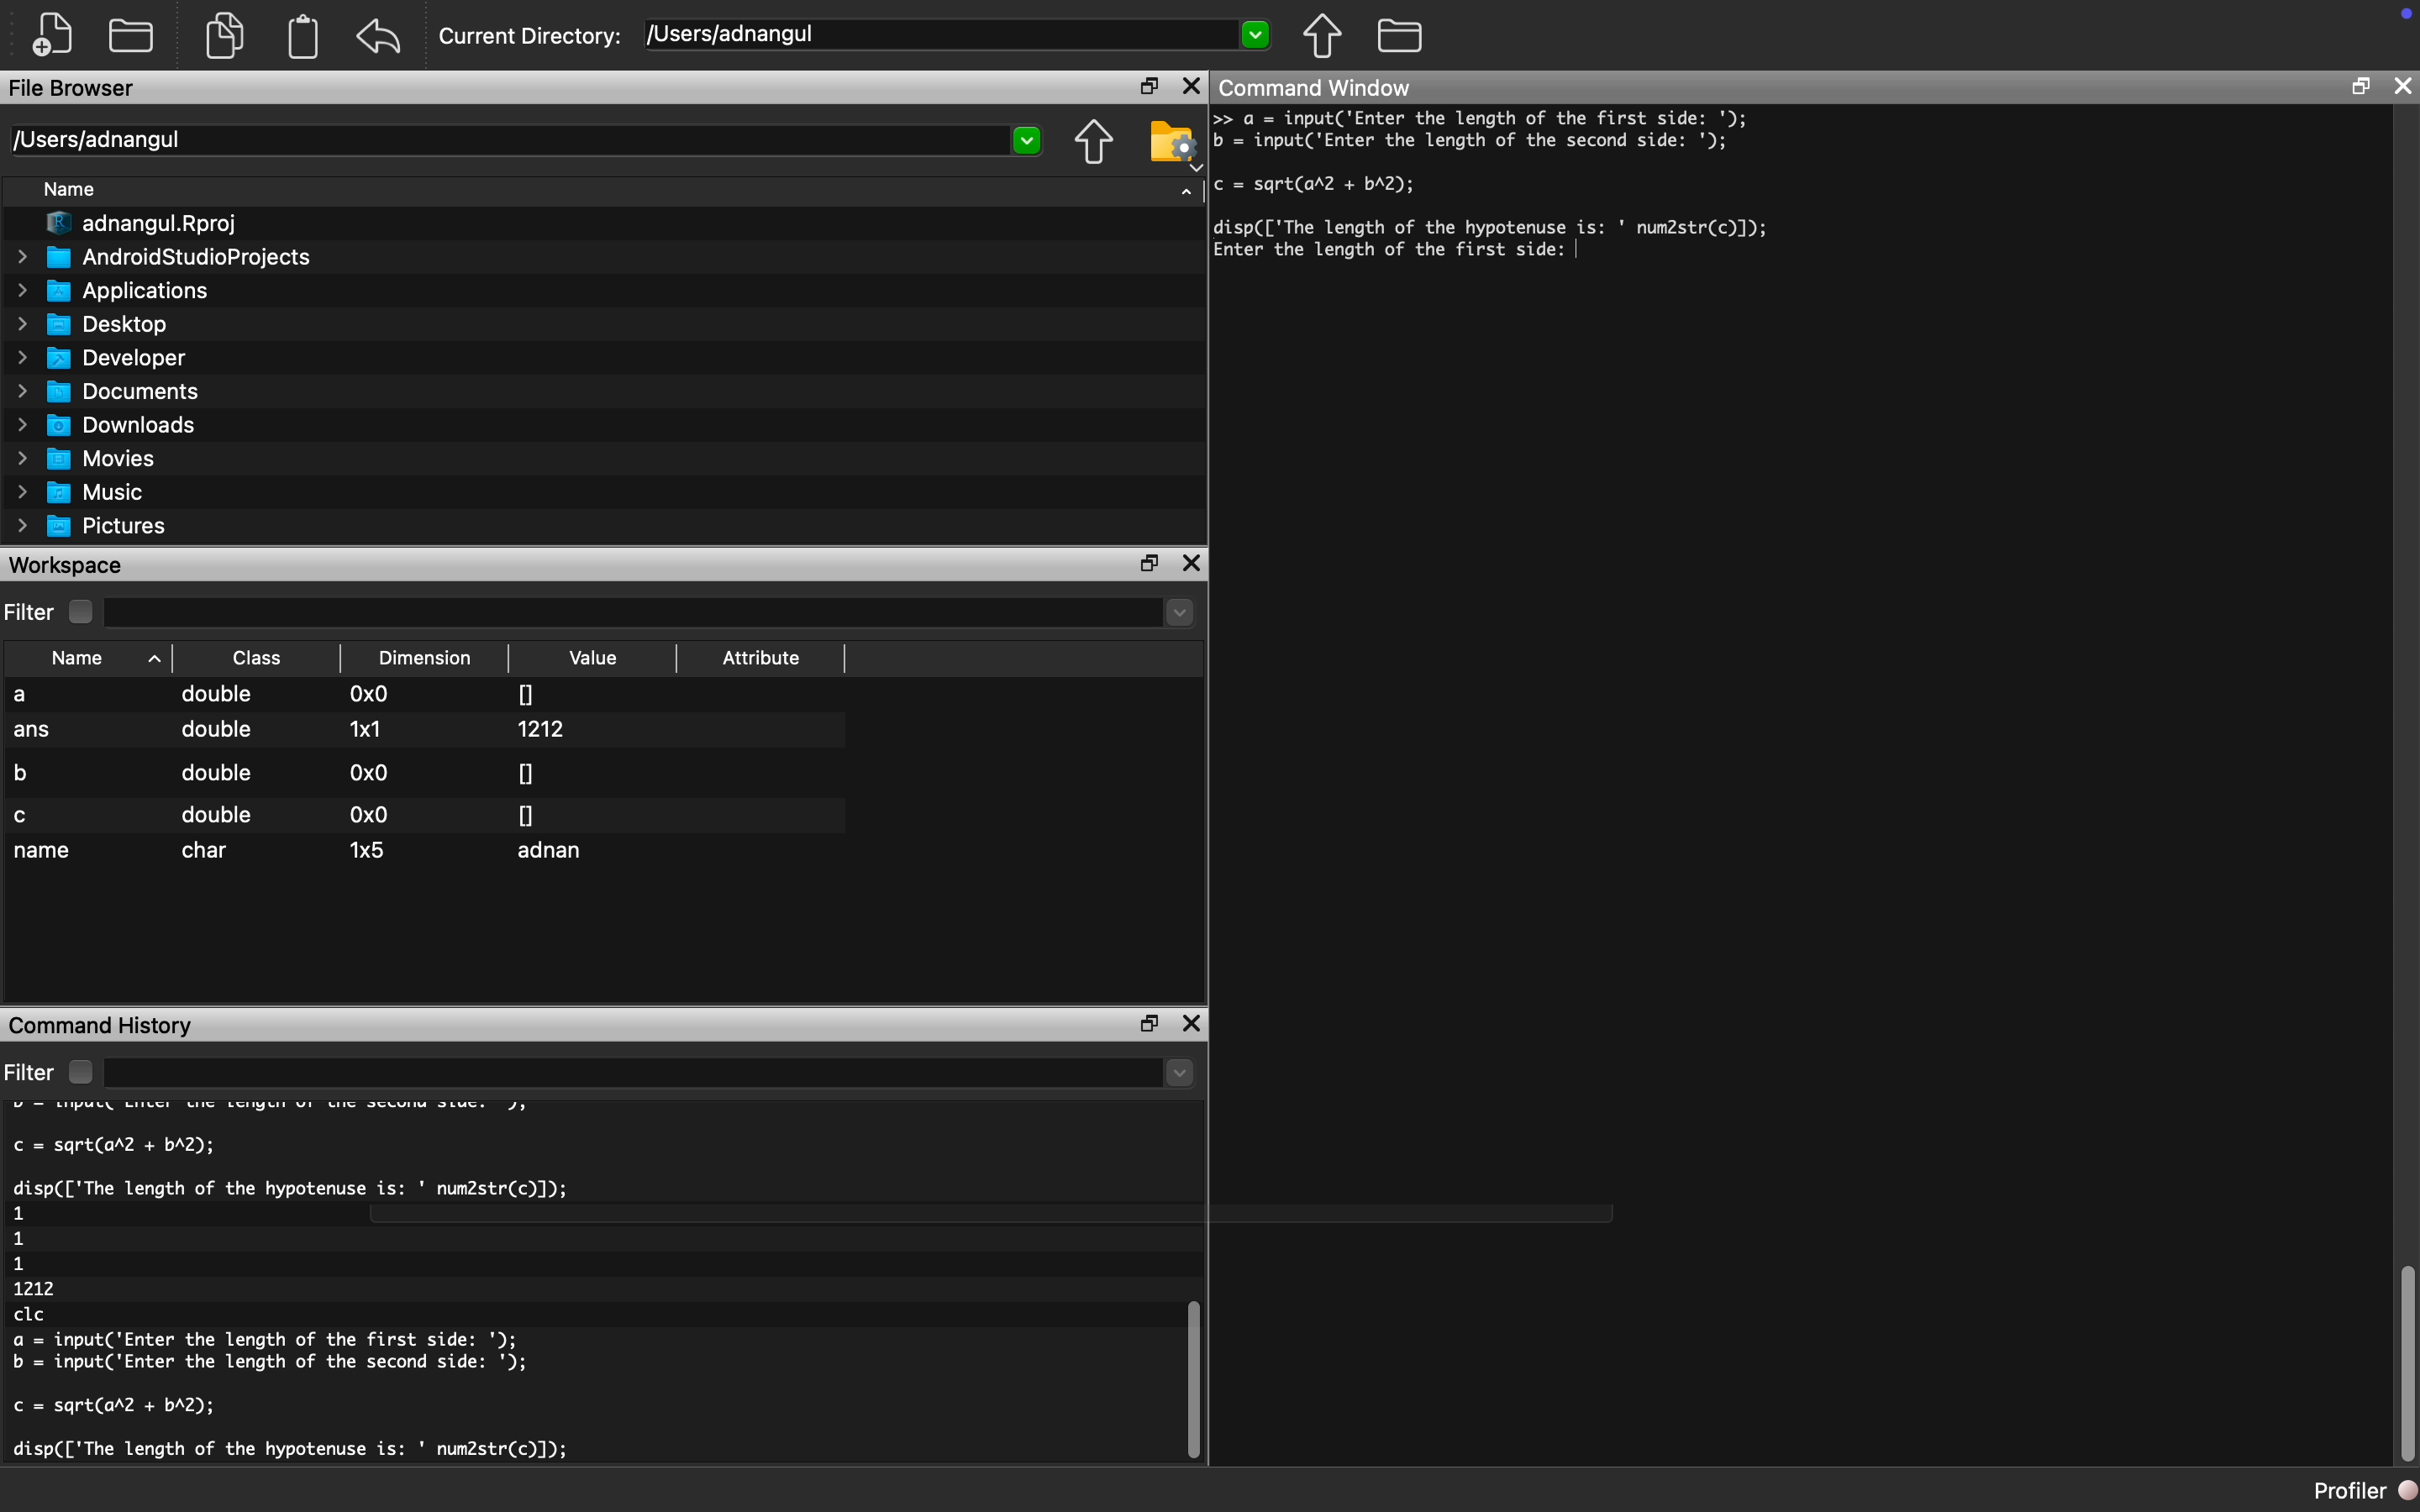  I want to click on  Downloads, so click(116, 423).